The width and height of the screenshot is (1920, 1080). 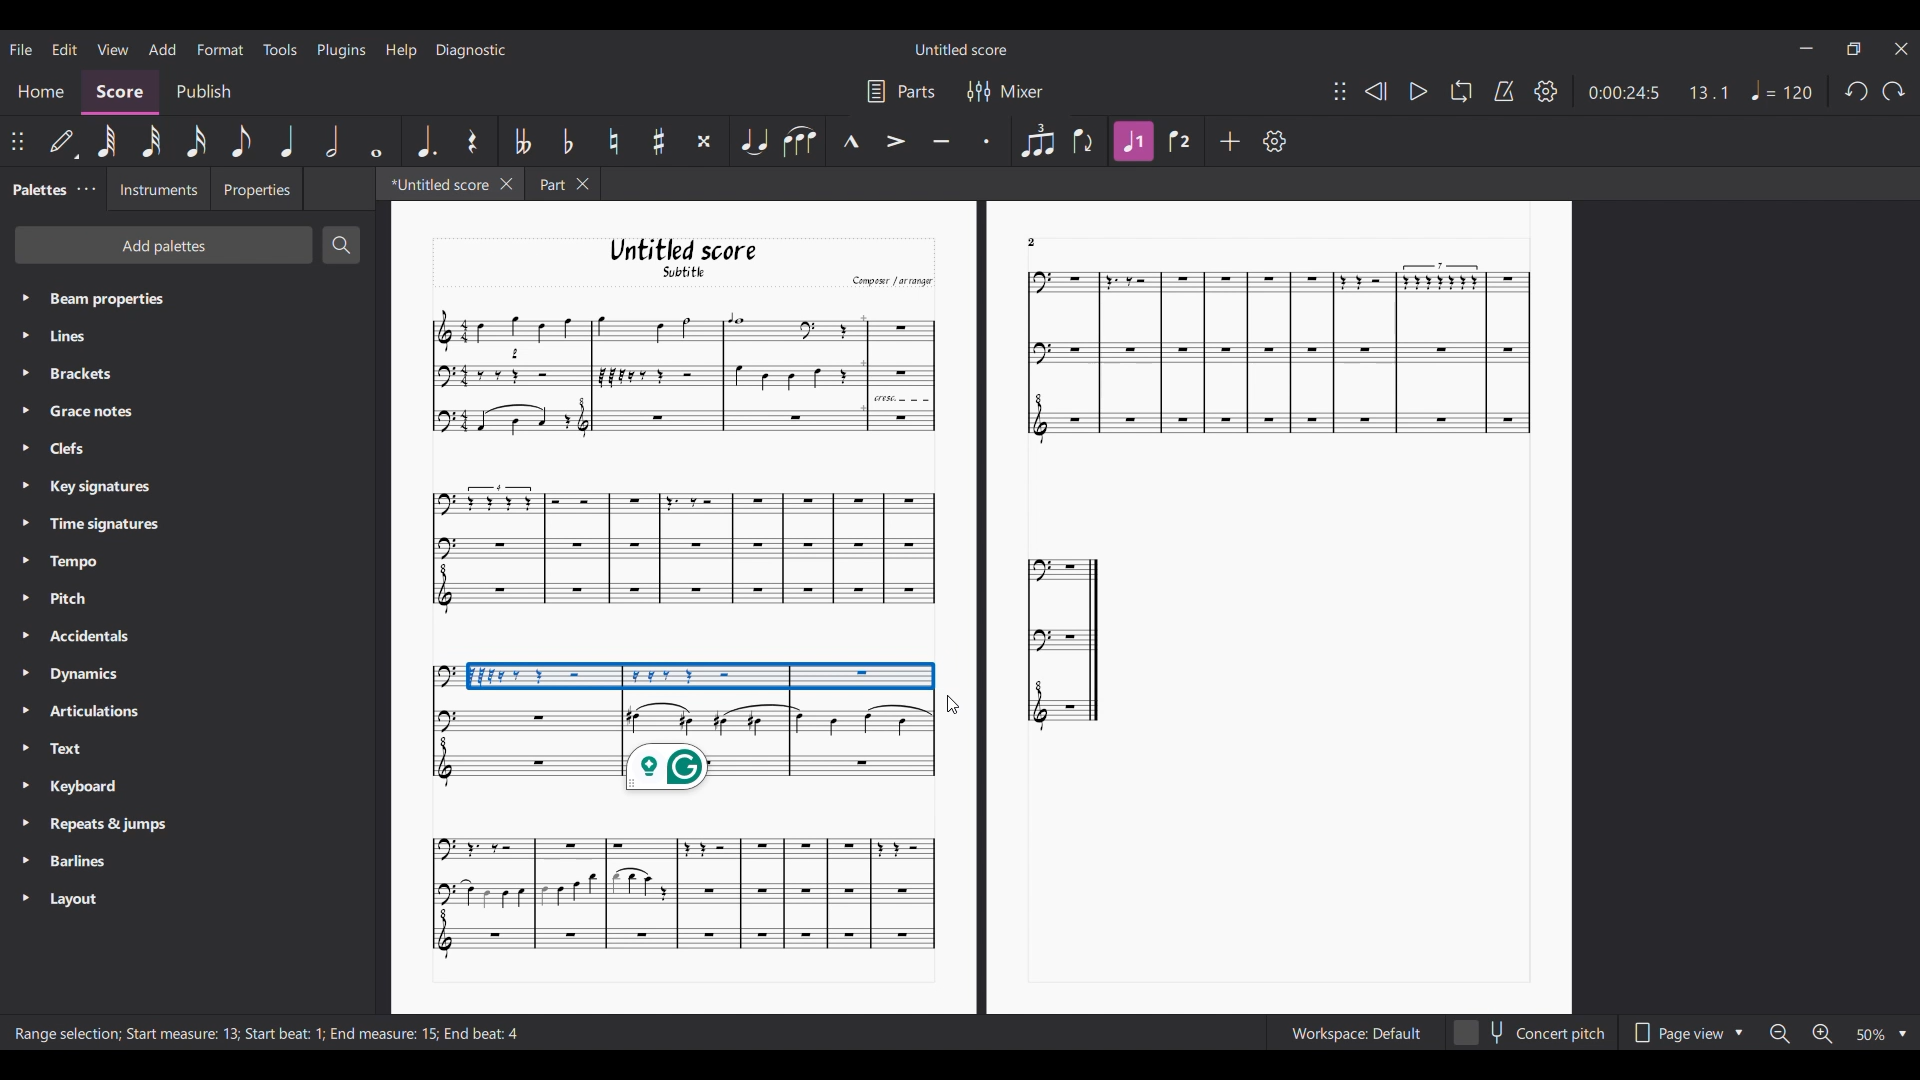 I want to click on Staccato , so click(x=989, y=138).